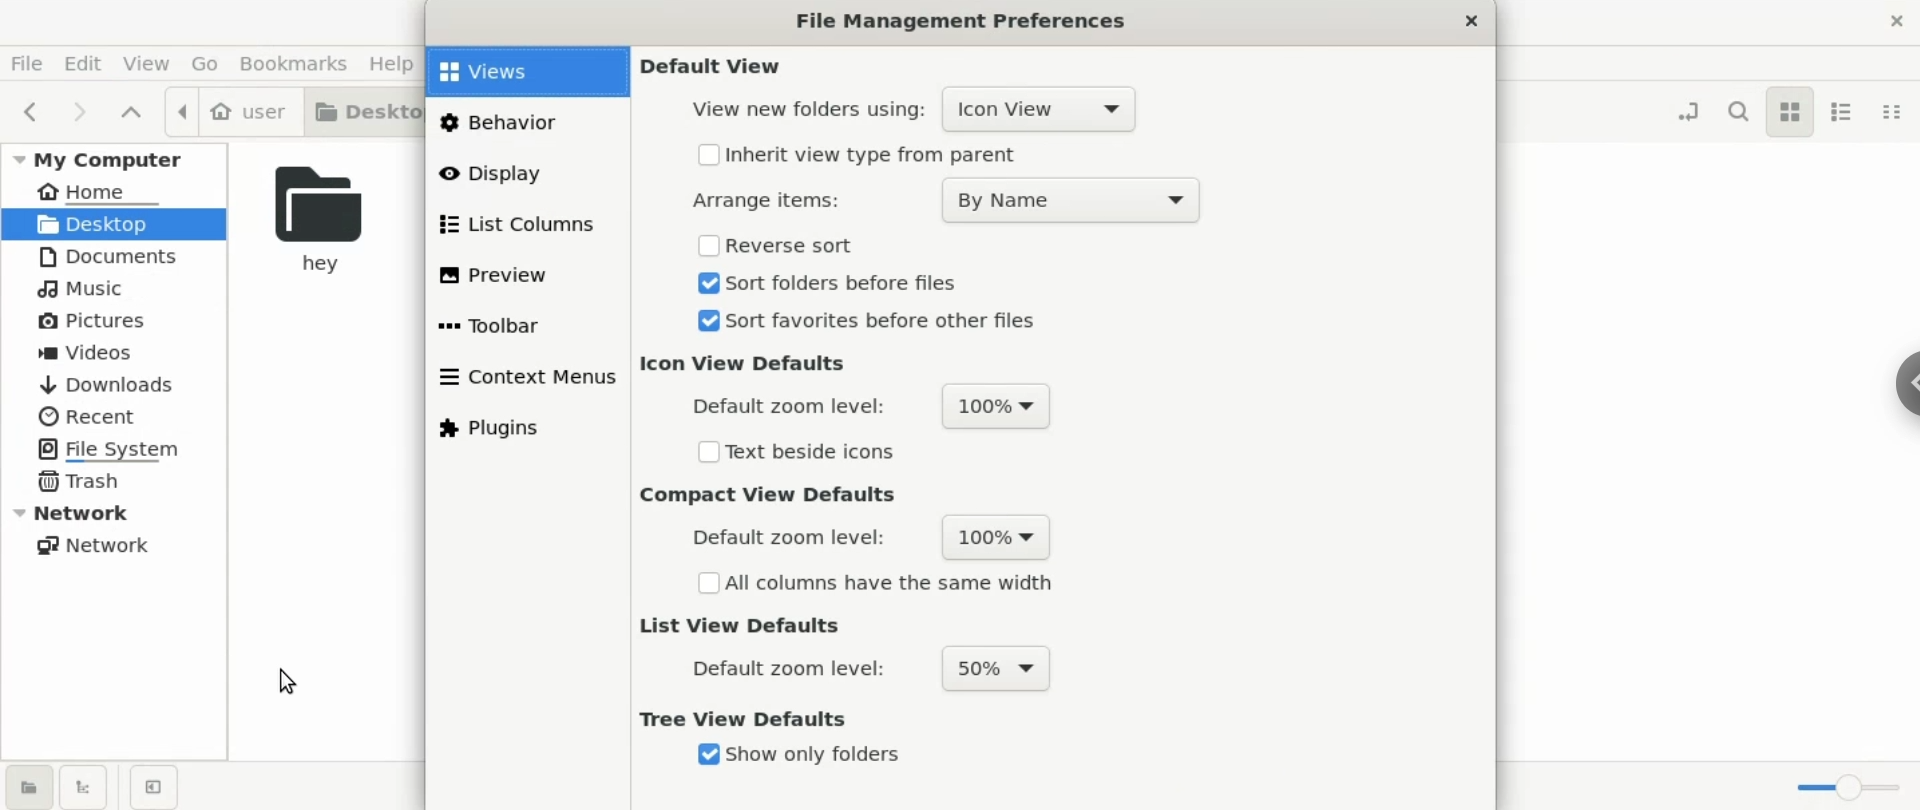 The height and width of the screenshot is (810, 1920). What do you see at coordinates (94, 355) in the screenshot?
I see `videos` at bounding box center [94, 355].